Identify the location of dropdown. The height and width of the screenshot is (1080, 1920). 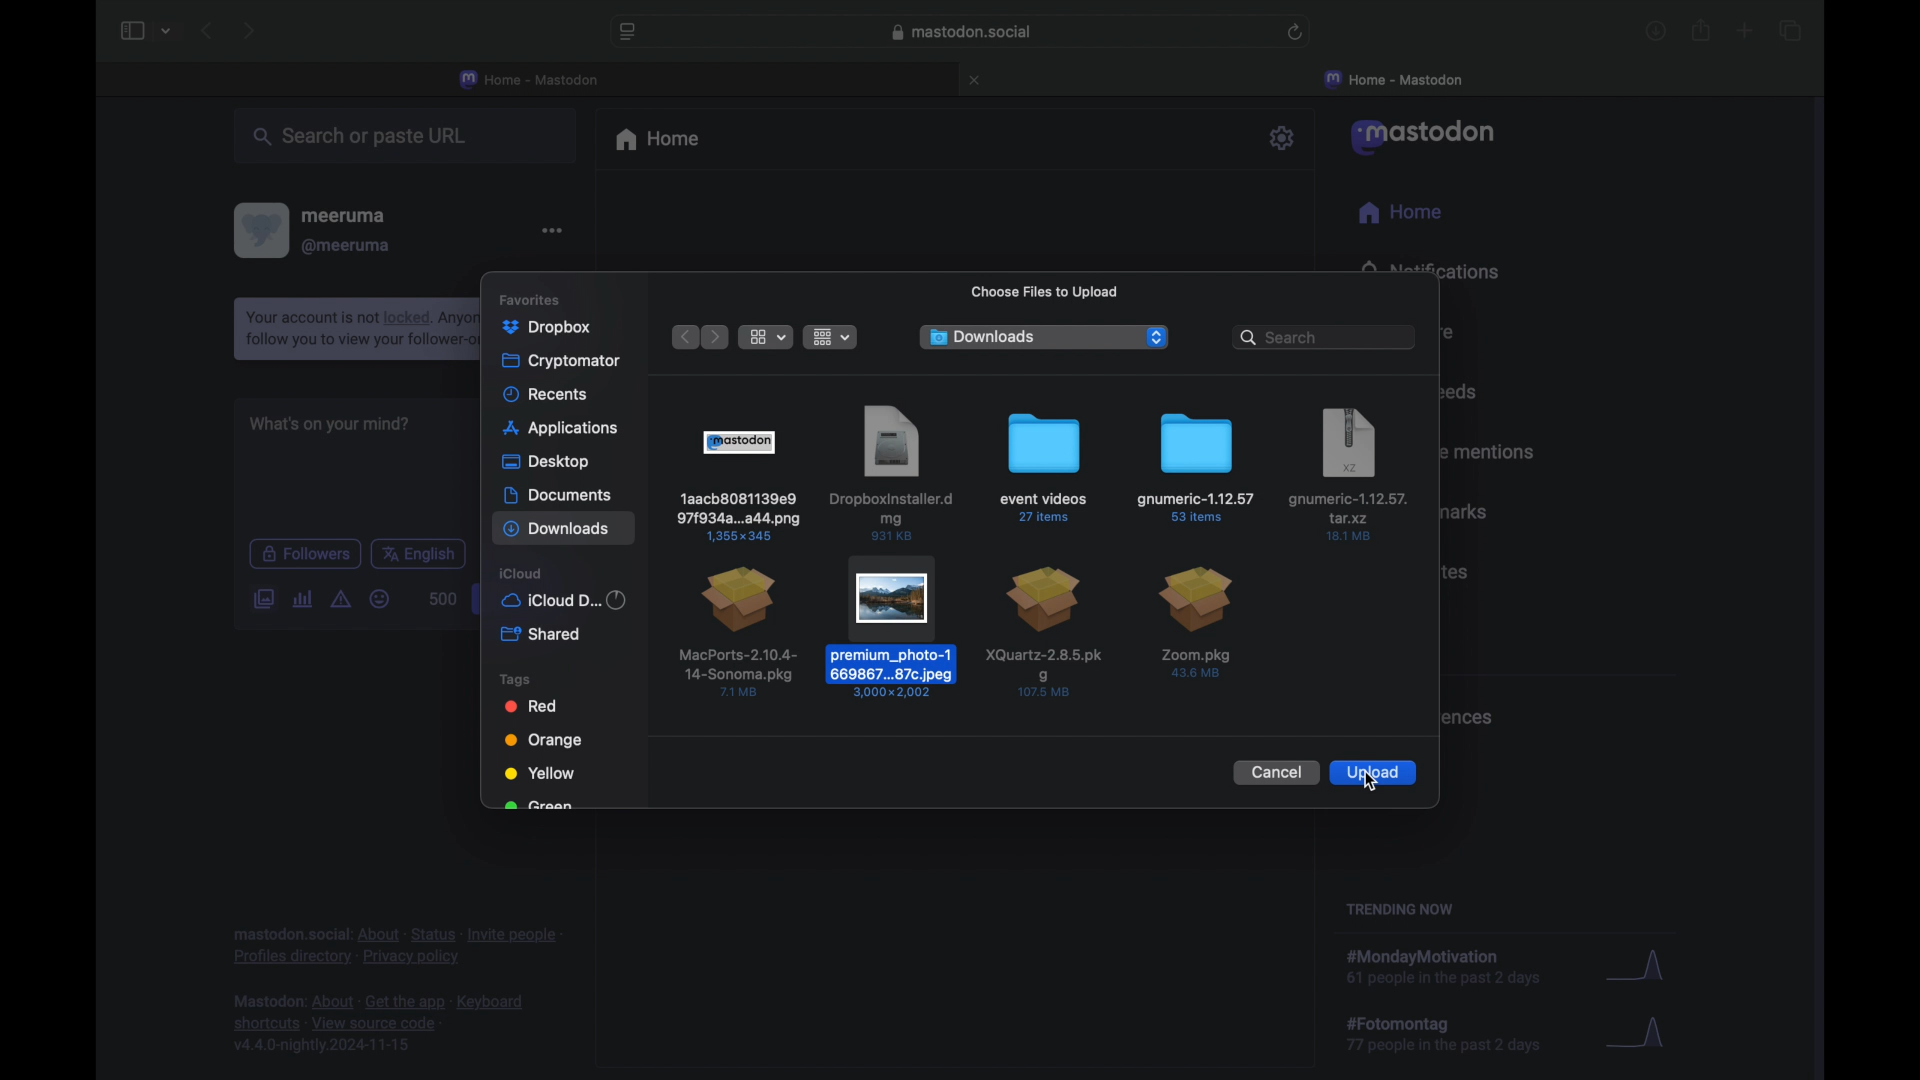
(1154, 336).